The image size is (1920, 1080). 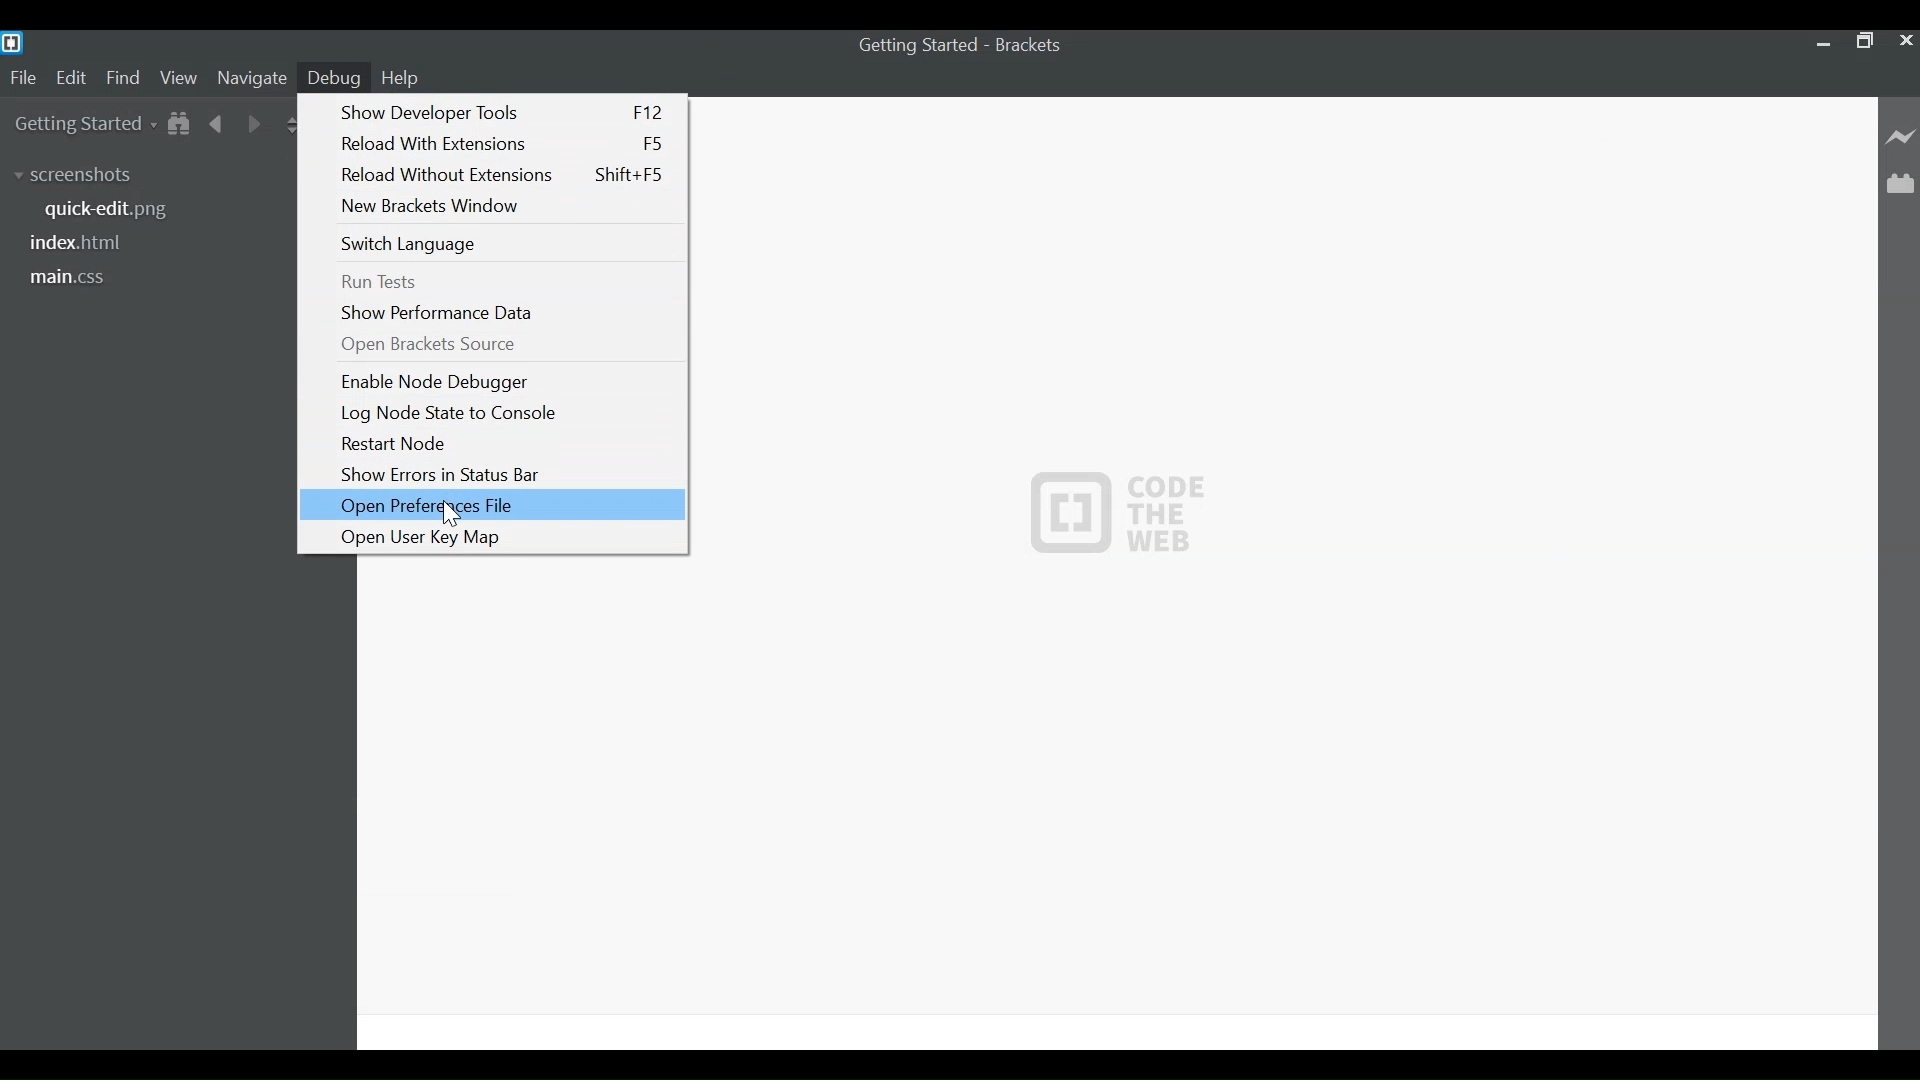 What do you see at coordinates (503, 473) in the screenshot?
I see `Show Errors in Status Bar` at bounding box center [503, 473].